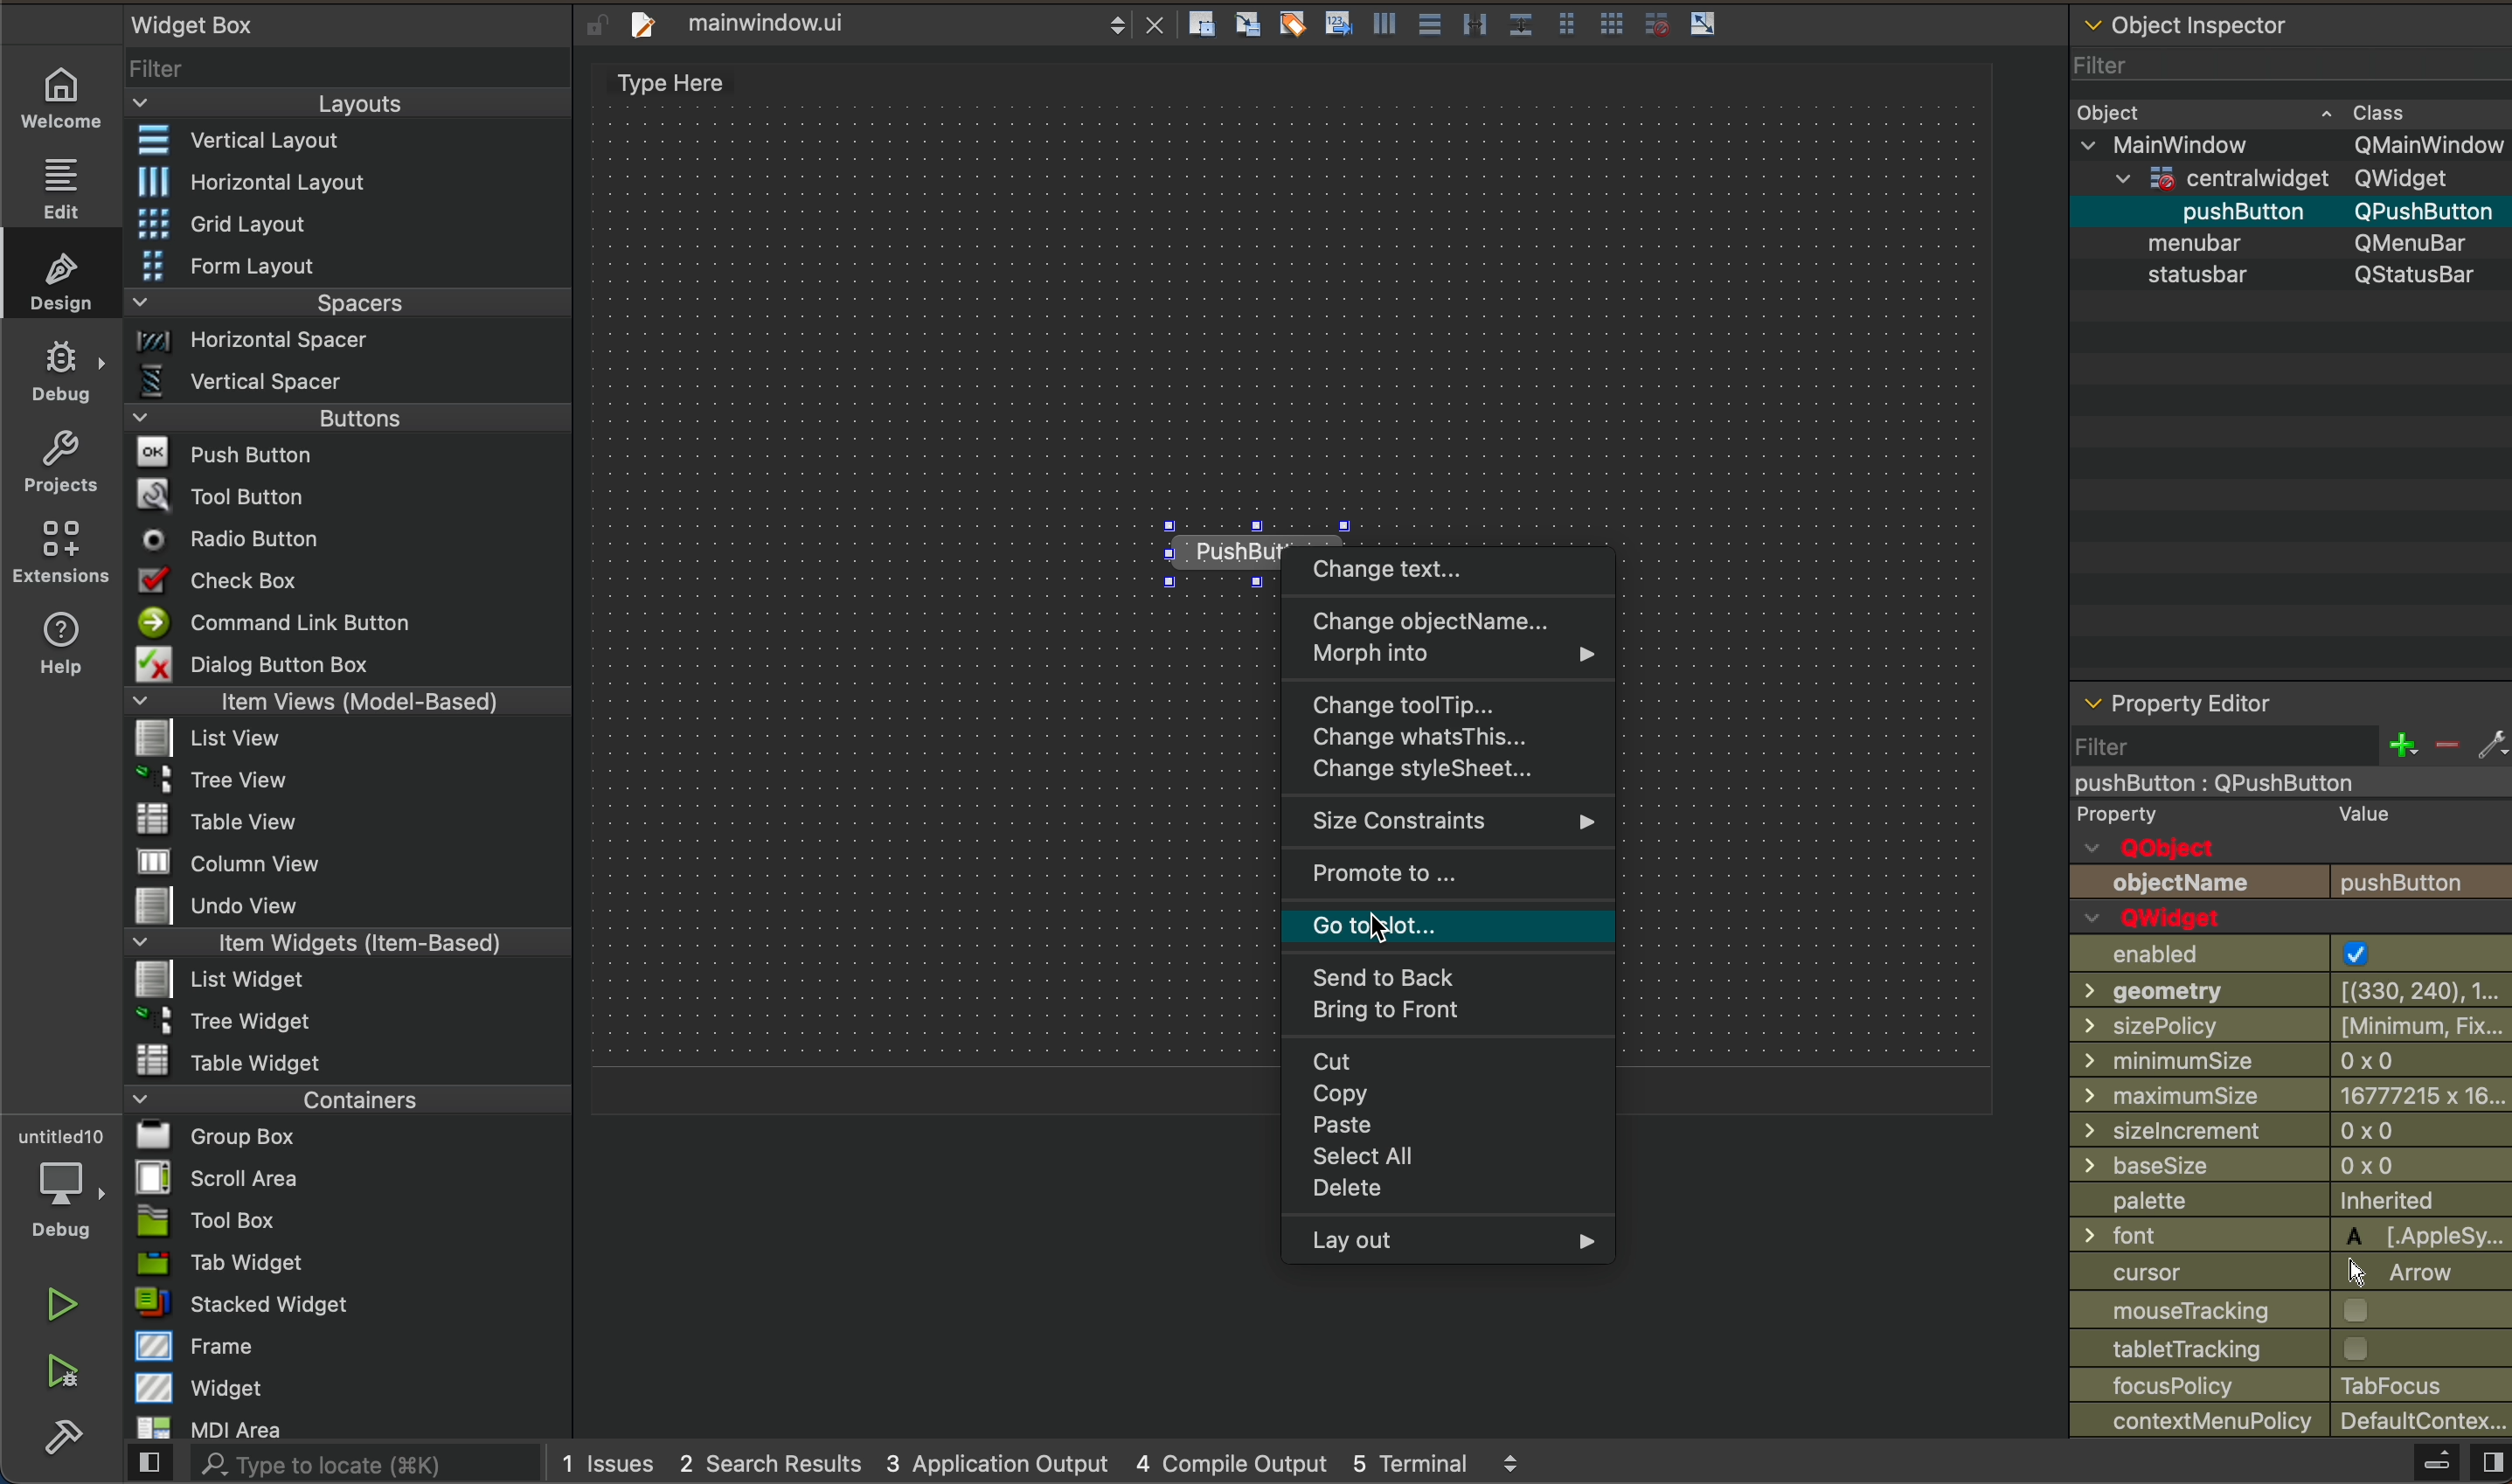  What do you see at coordinates (349, 704) in the screenshot?
I see `items views` at bounding box center [349, 704].